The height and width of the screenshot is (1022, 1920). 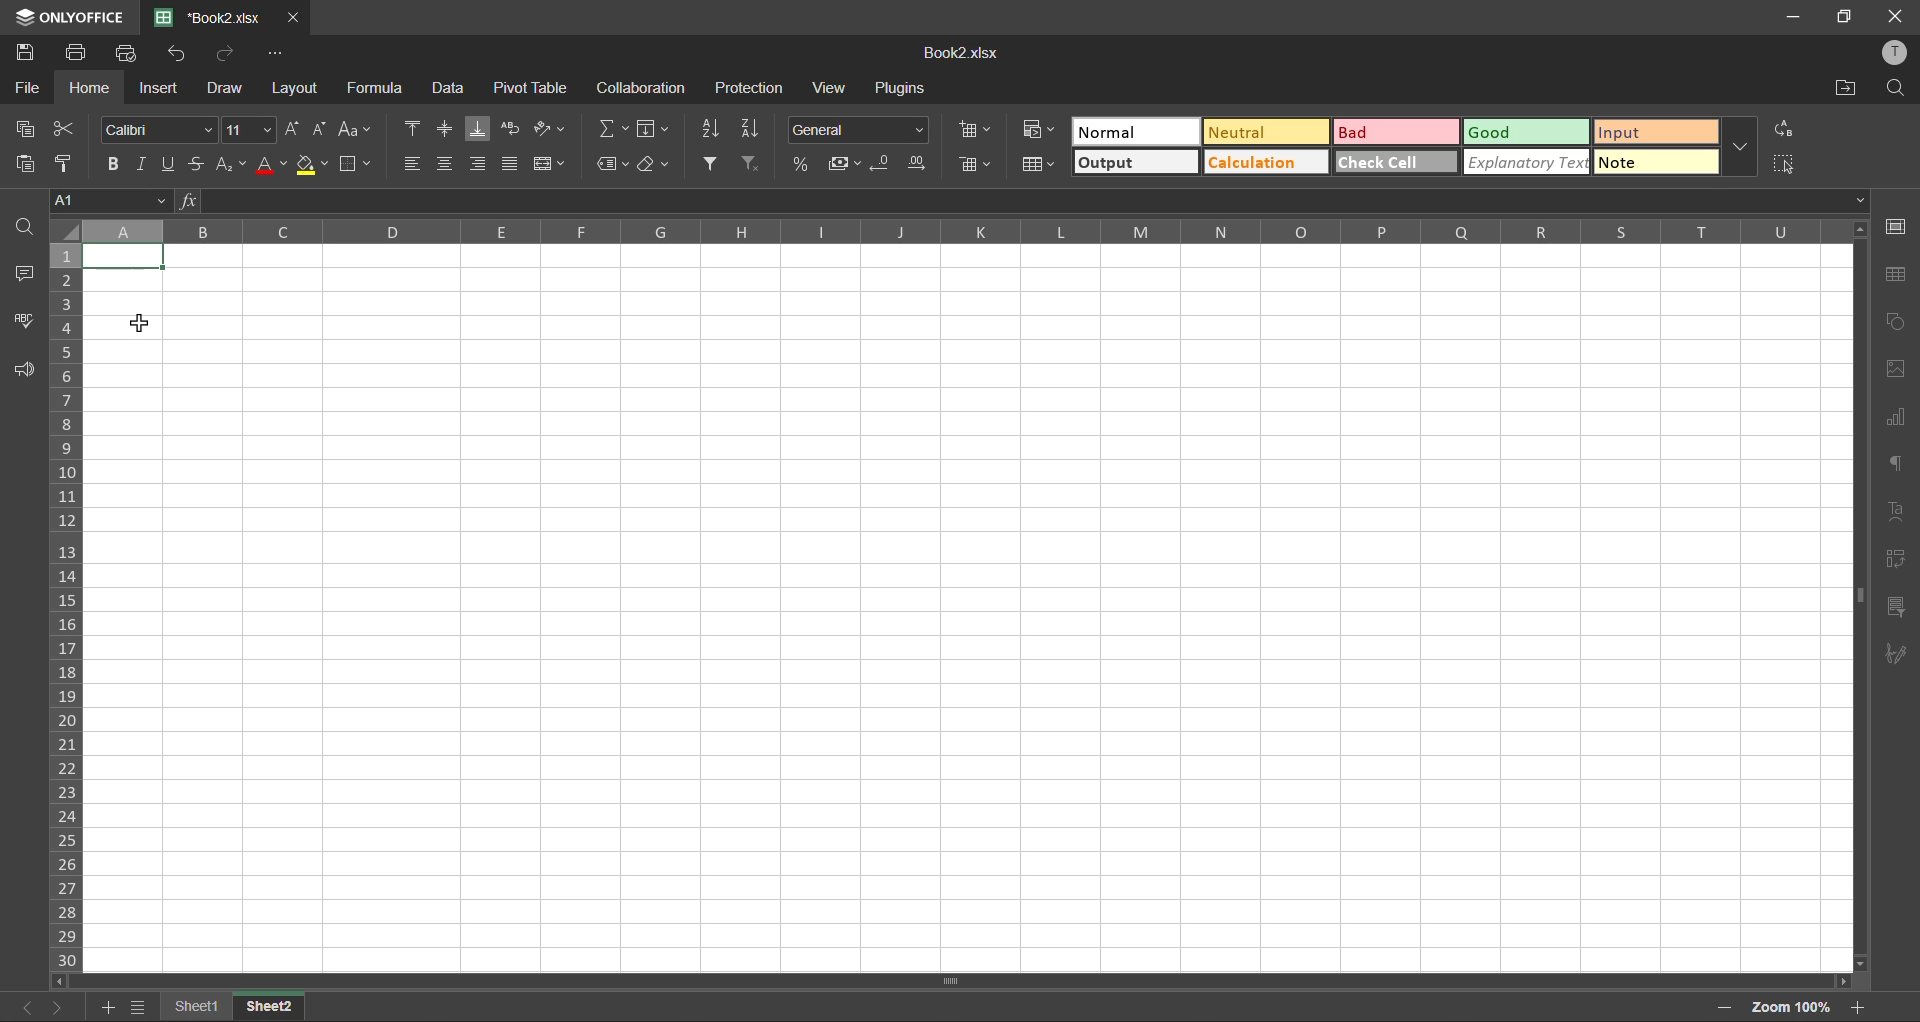 I want to click on print, so click(x=80, y=51).